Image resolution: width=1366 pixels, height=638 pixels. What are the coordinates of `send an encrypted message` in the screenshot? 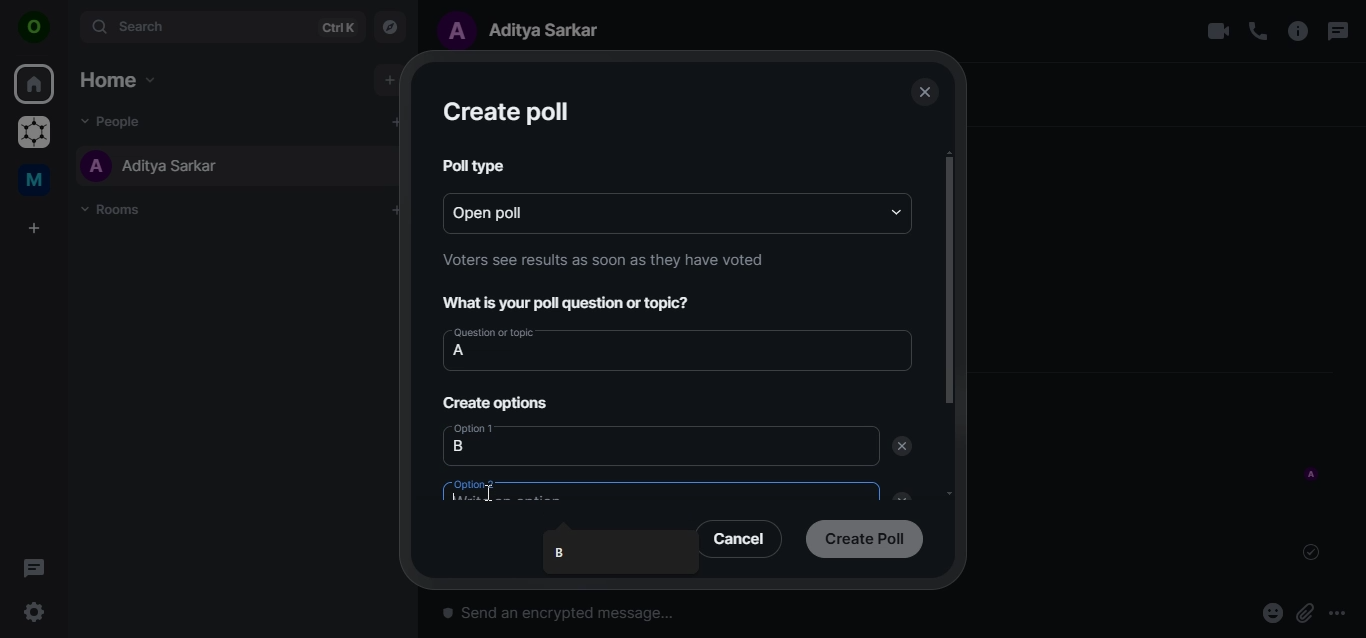 It's located at (669, 619).